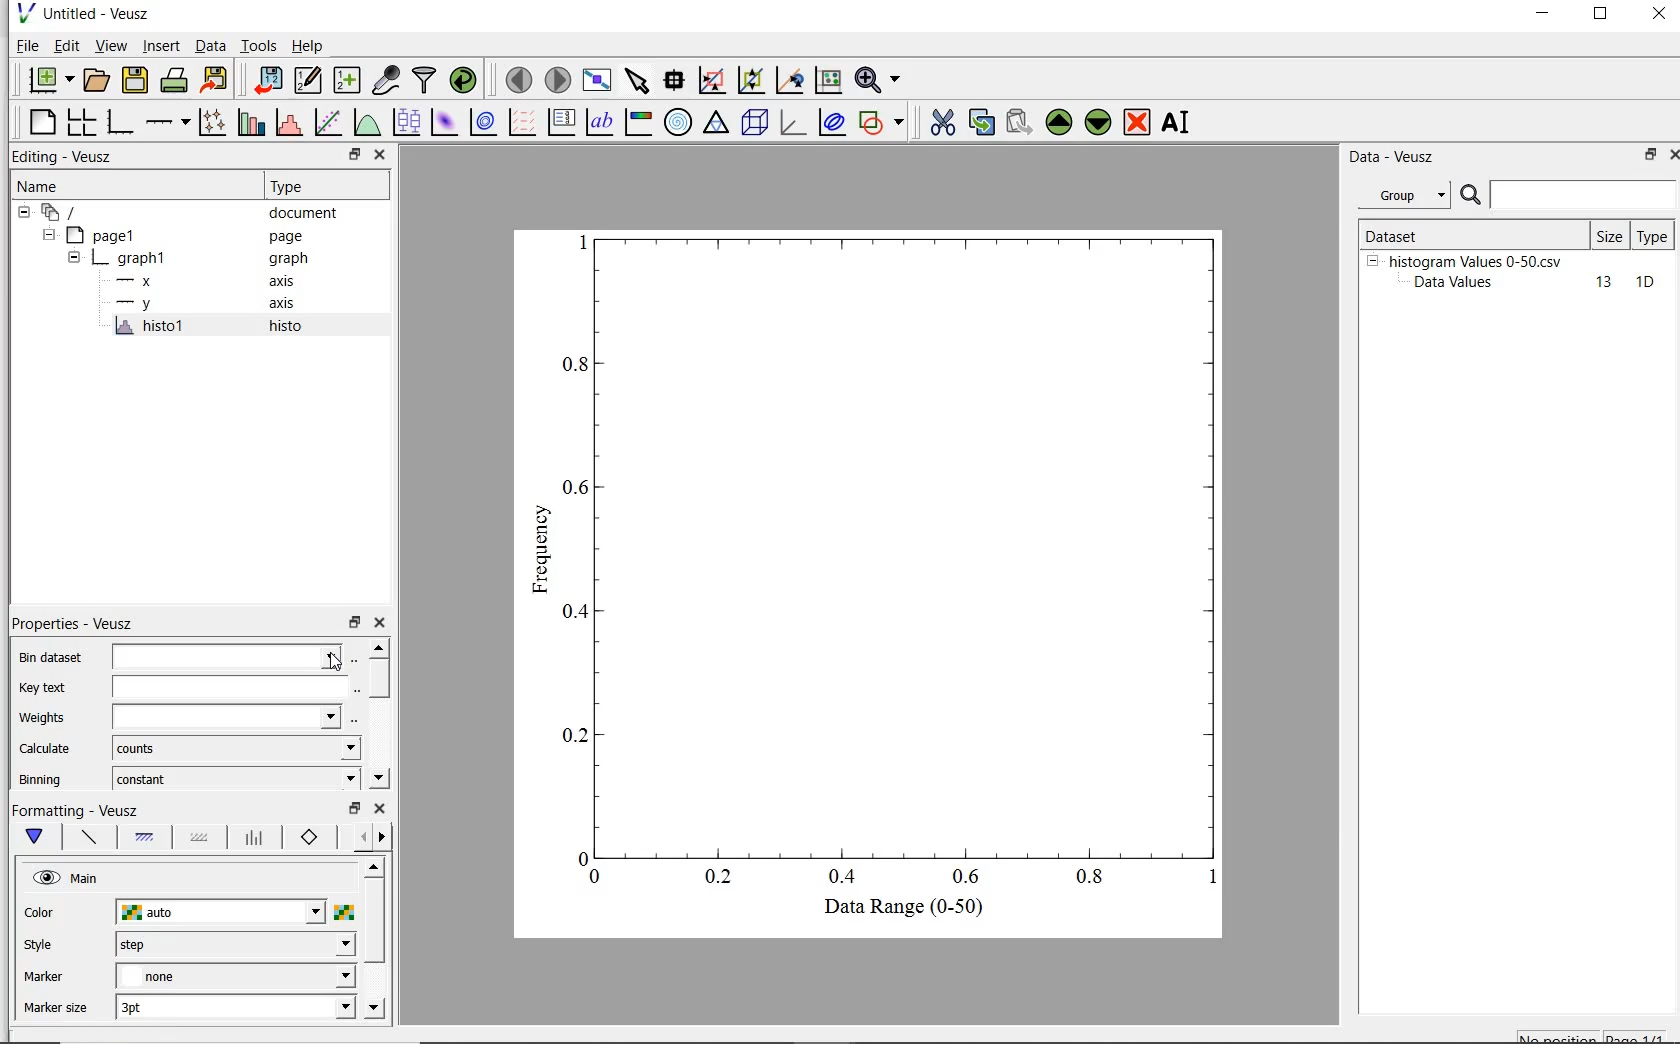 Image resolution: width=1680 pixels, height=1044 pixels. What do you see at coordinates (518, 80) in the screenshot?
I see `move to previous page` at bounding box center [518, 80].